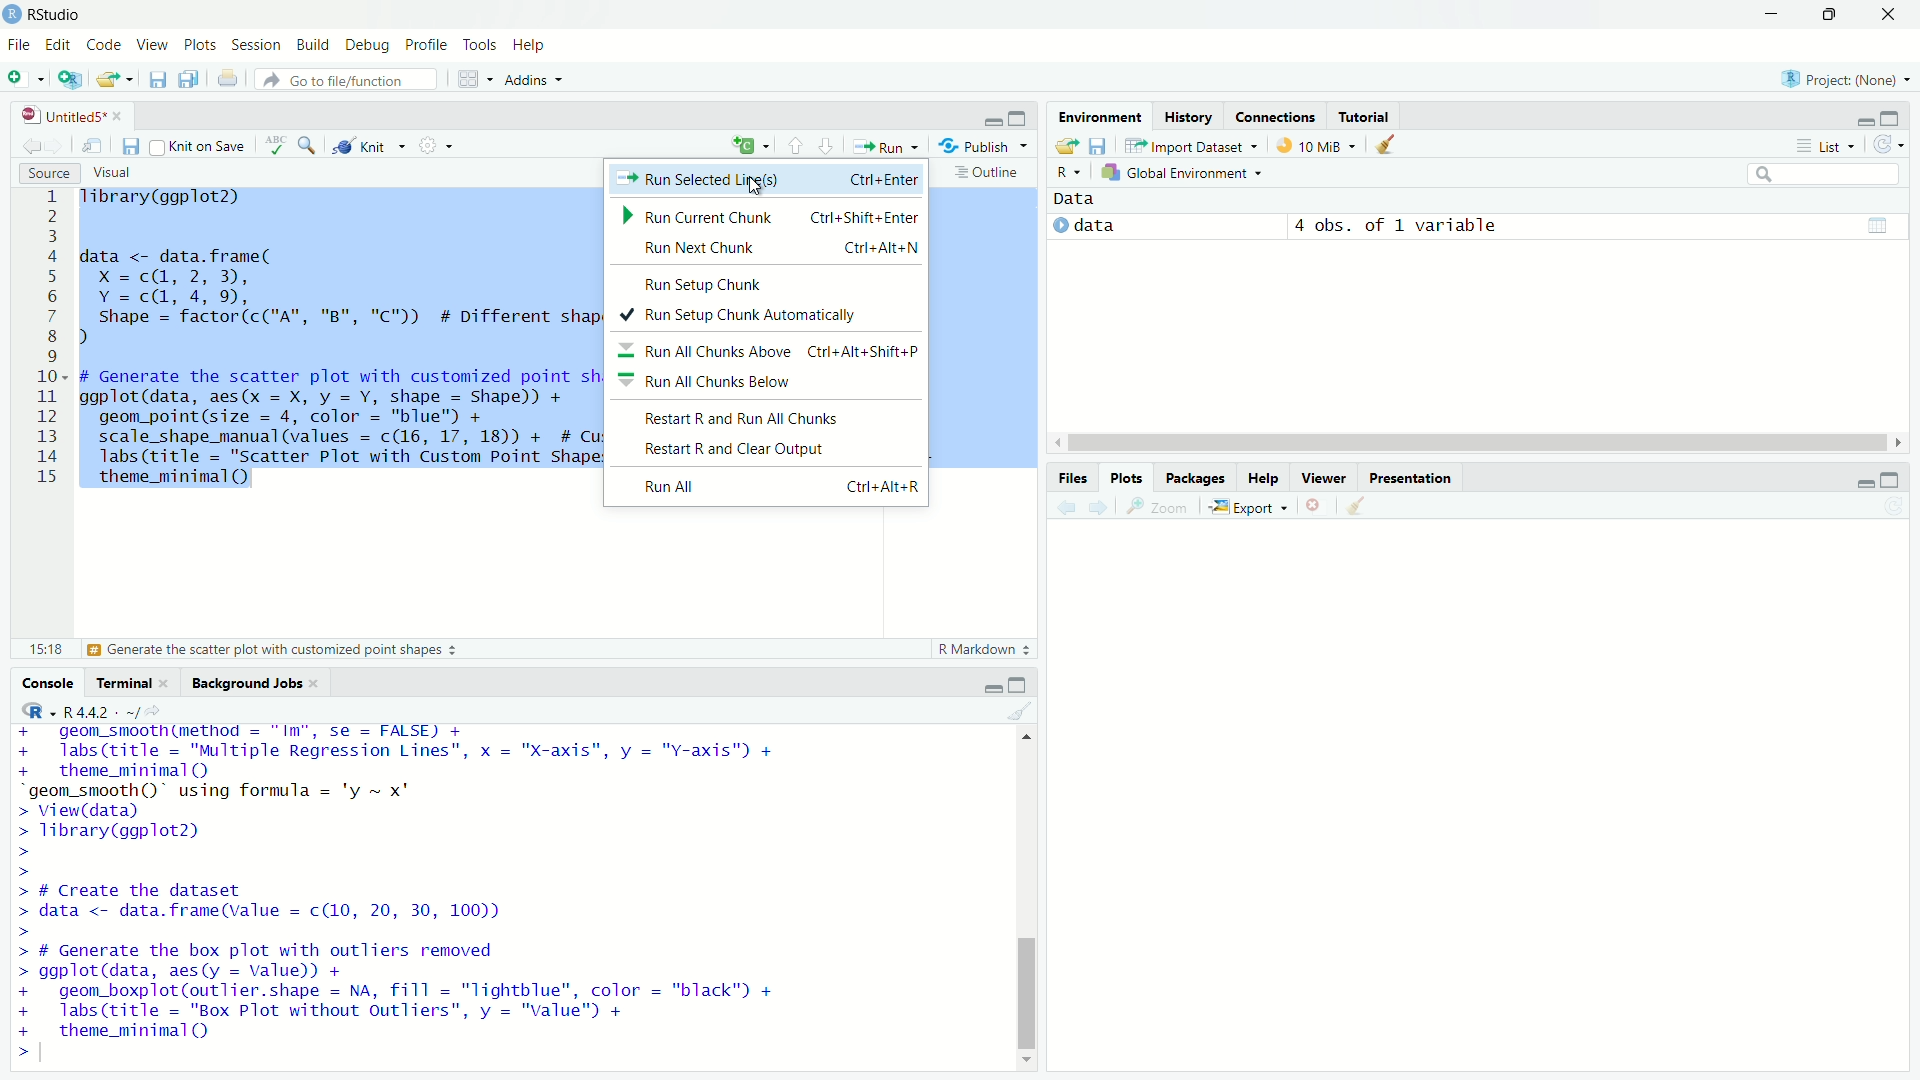 The width and height of the screenshot is (1920, 1080). What do you see at coordinates (339, 339) in the screenshot?
I see `1ibrary(ggplot2)
data <- data.frame(
X =cQ, 2, 3),
Y=cd, 4,9,
Shape = factor(c("A", "B", "C")) # Different shapes for points
d
. . . I
# Generate the scatter plot with customized point shapes
ggplot(data, aes(x = X, y = Y, shape = Shape)) +
geom_point(size = 4, color = "blue") +
scale_shape_manual (values = c(16, 17, 18)) + # Custom shapes
Tabs (title = "Scatter Plot with Custom Point Shapes", x = "X-axis", y = "Y-axis") +
theme_minimal()` at bounding box center [339, 339].